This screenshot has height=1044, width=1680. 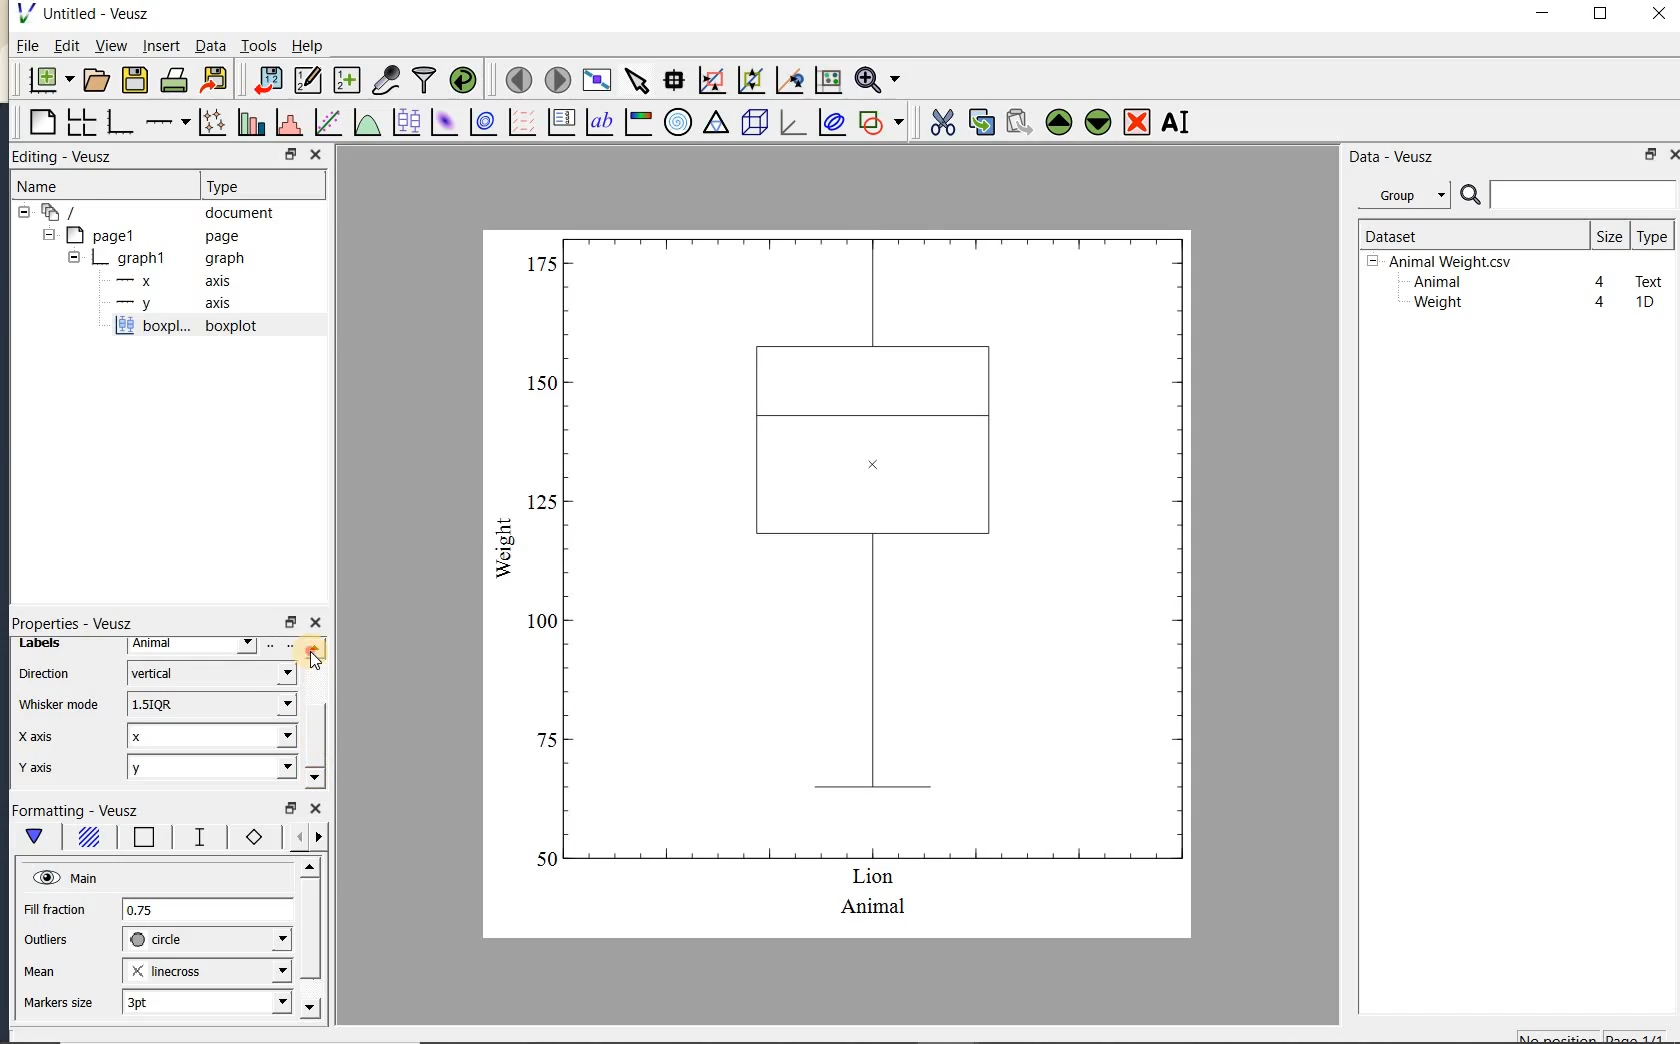 I want to click on ternary graph, so click(x=715, y=125).